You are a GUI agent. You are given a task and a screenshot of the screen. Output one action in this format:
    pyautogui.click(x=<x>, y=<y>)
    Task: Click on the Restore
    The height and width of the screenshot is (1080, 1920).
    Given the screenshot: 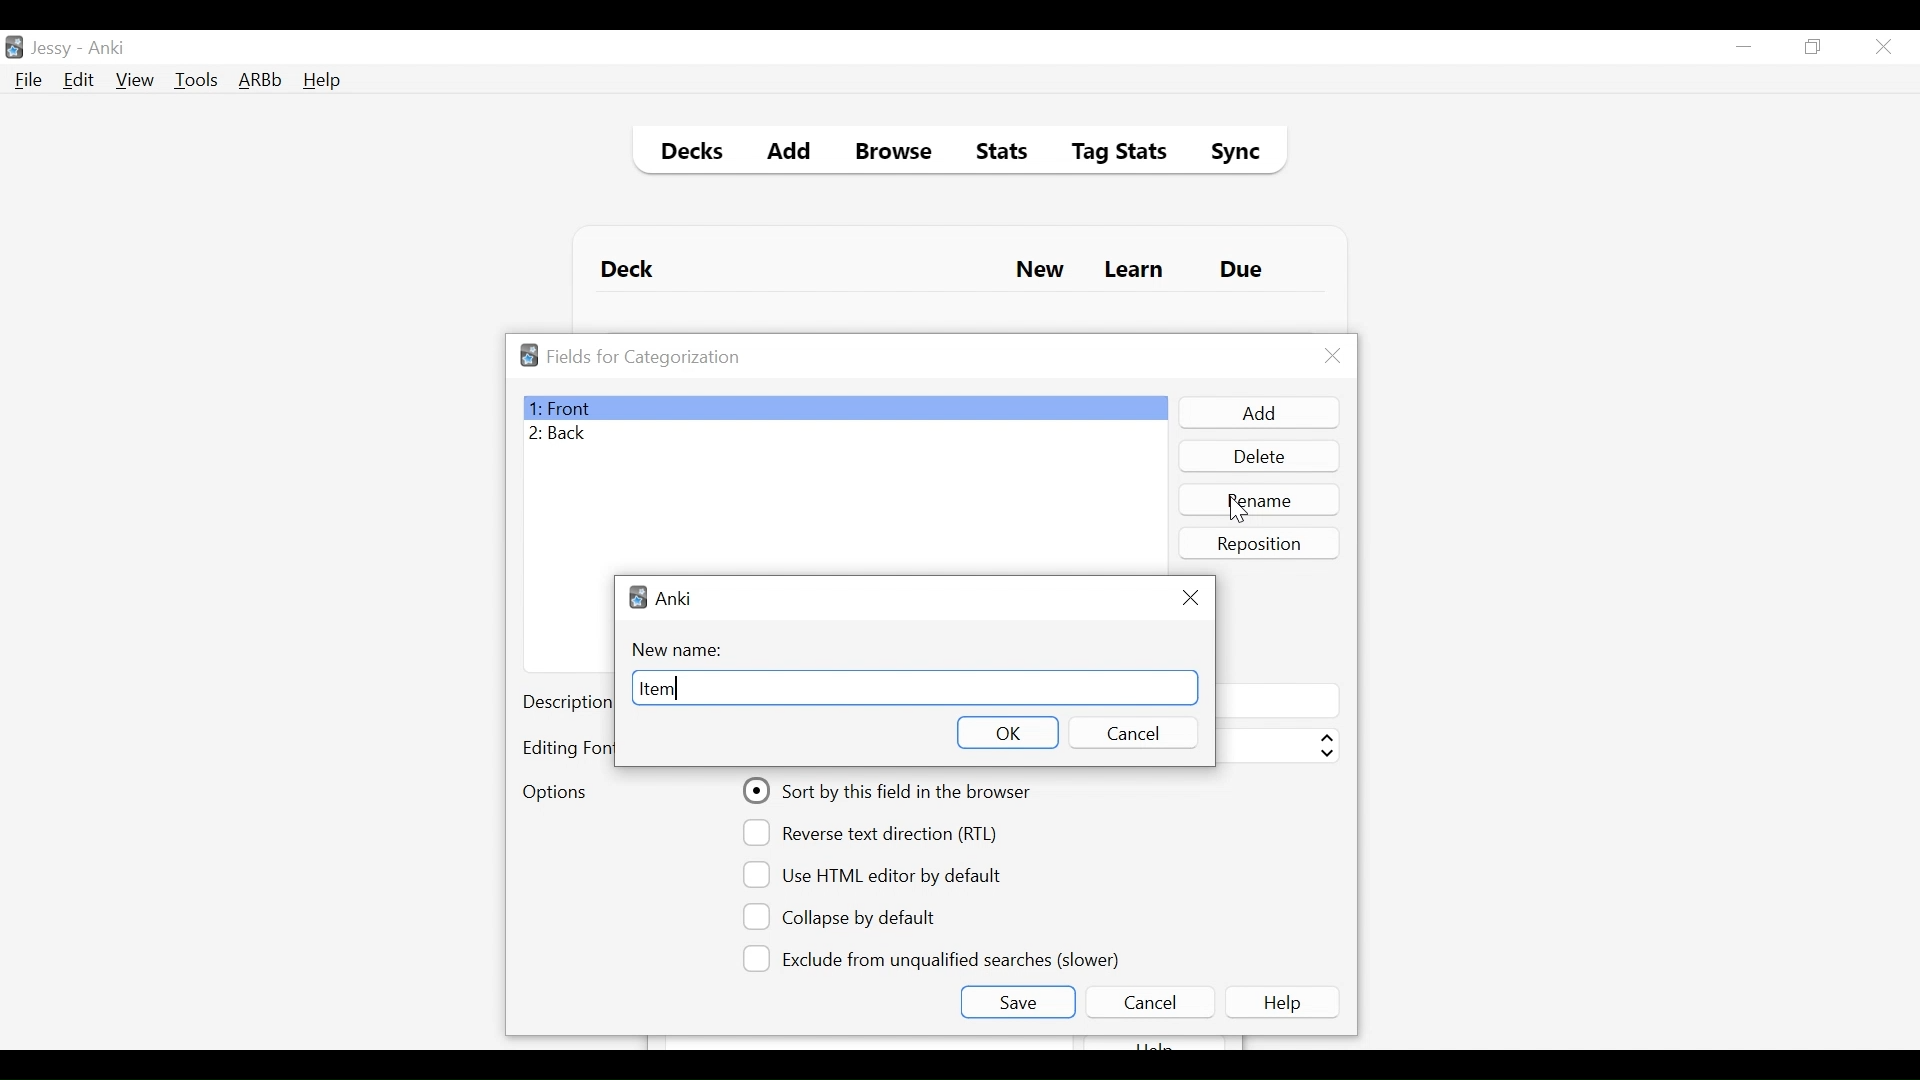 What is the action you would take?
    pyautogui.click(x=1814, y=48)
    